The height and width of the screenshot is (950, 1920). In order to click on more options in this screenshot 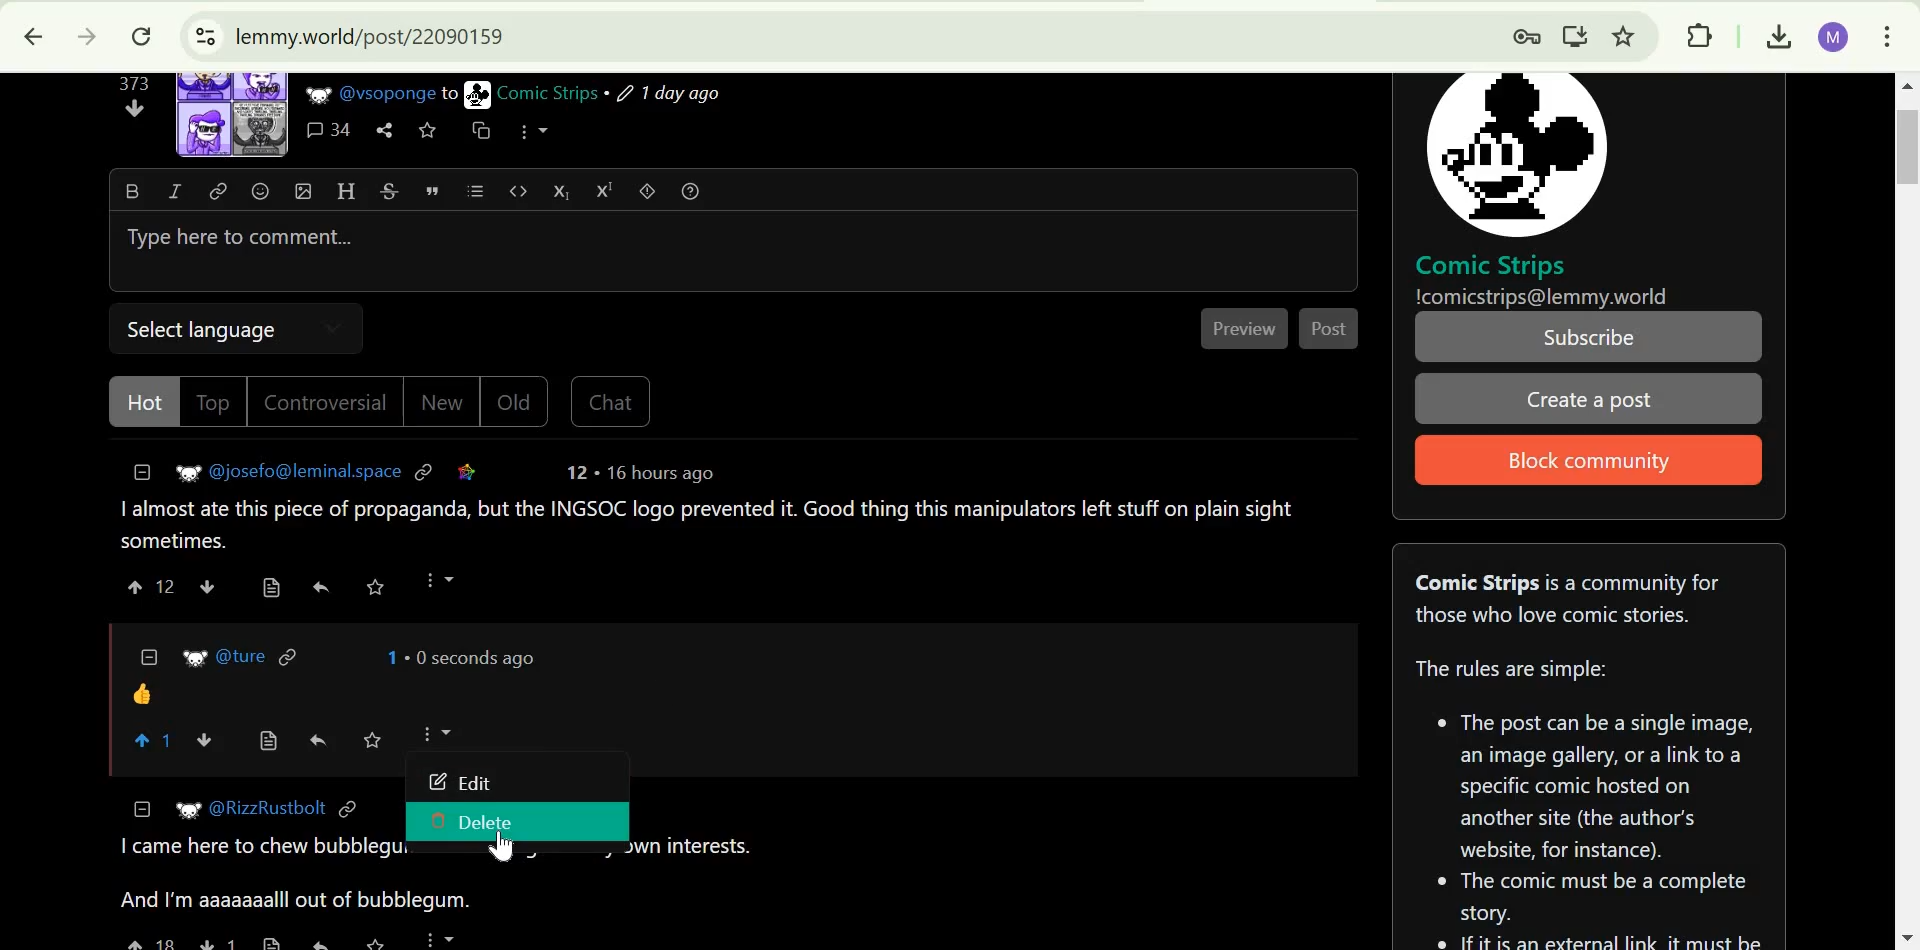, I will do `click(438, 580)`.